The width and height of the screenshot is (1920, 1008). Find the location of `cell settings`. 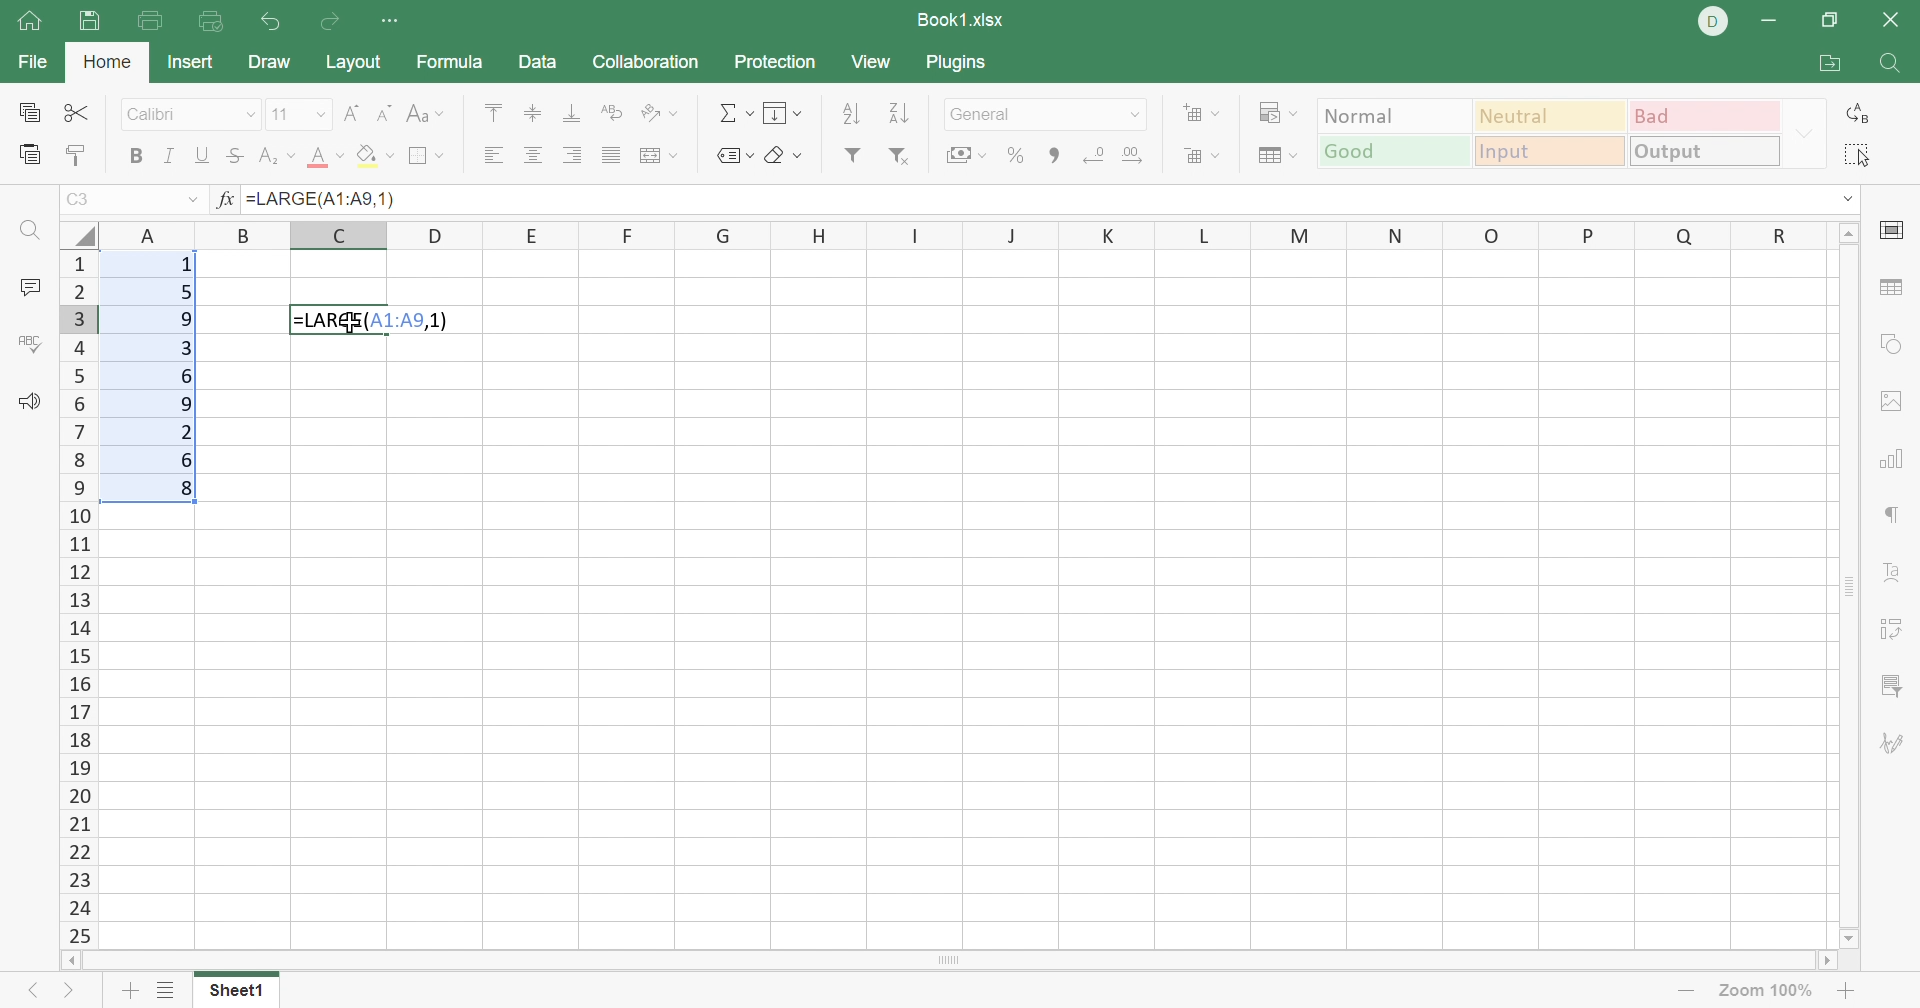

cell settings is located at coordinates (1893, 232).